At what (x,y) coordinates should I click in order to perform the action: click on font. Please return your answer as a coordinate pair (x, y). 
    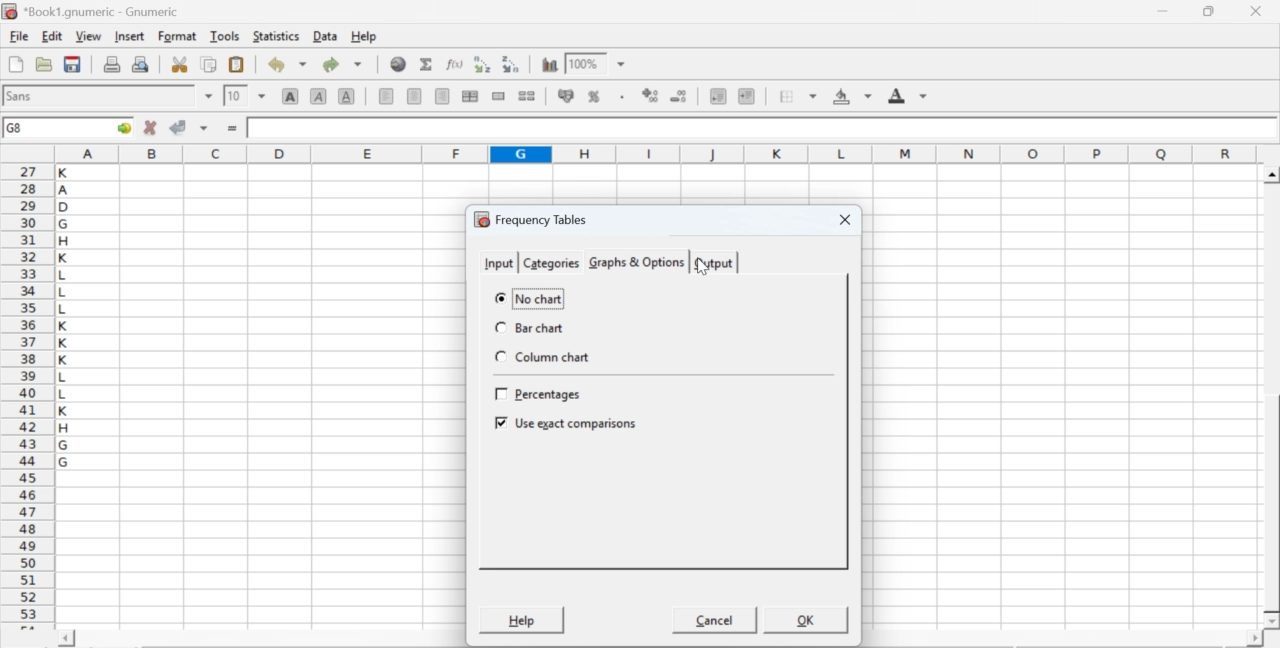
    Looking at the image, I should click on (22, 95).